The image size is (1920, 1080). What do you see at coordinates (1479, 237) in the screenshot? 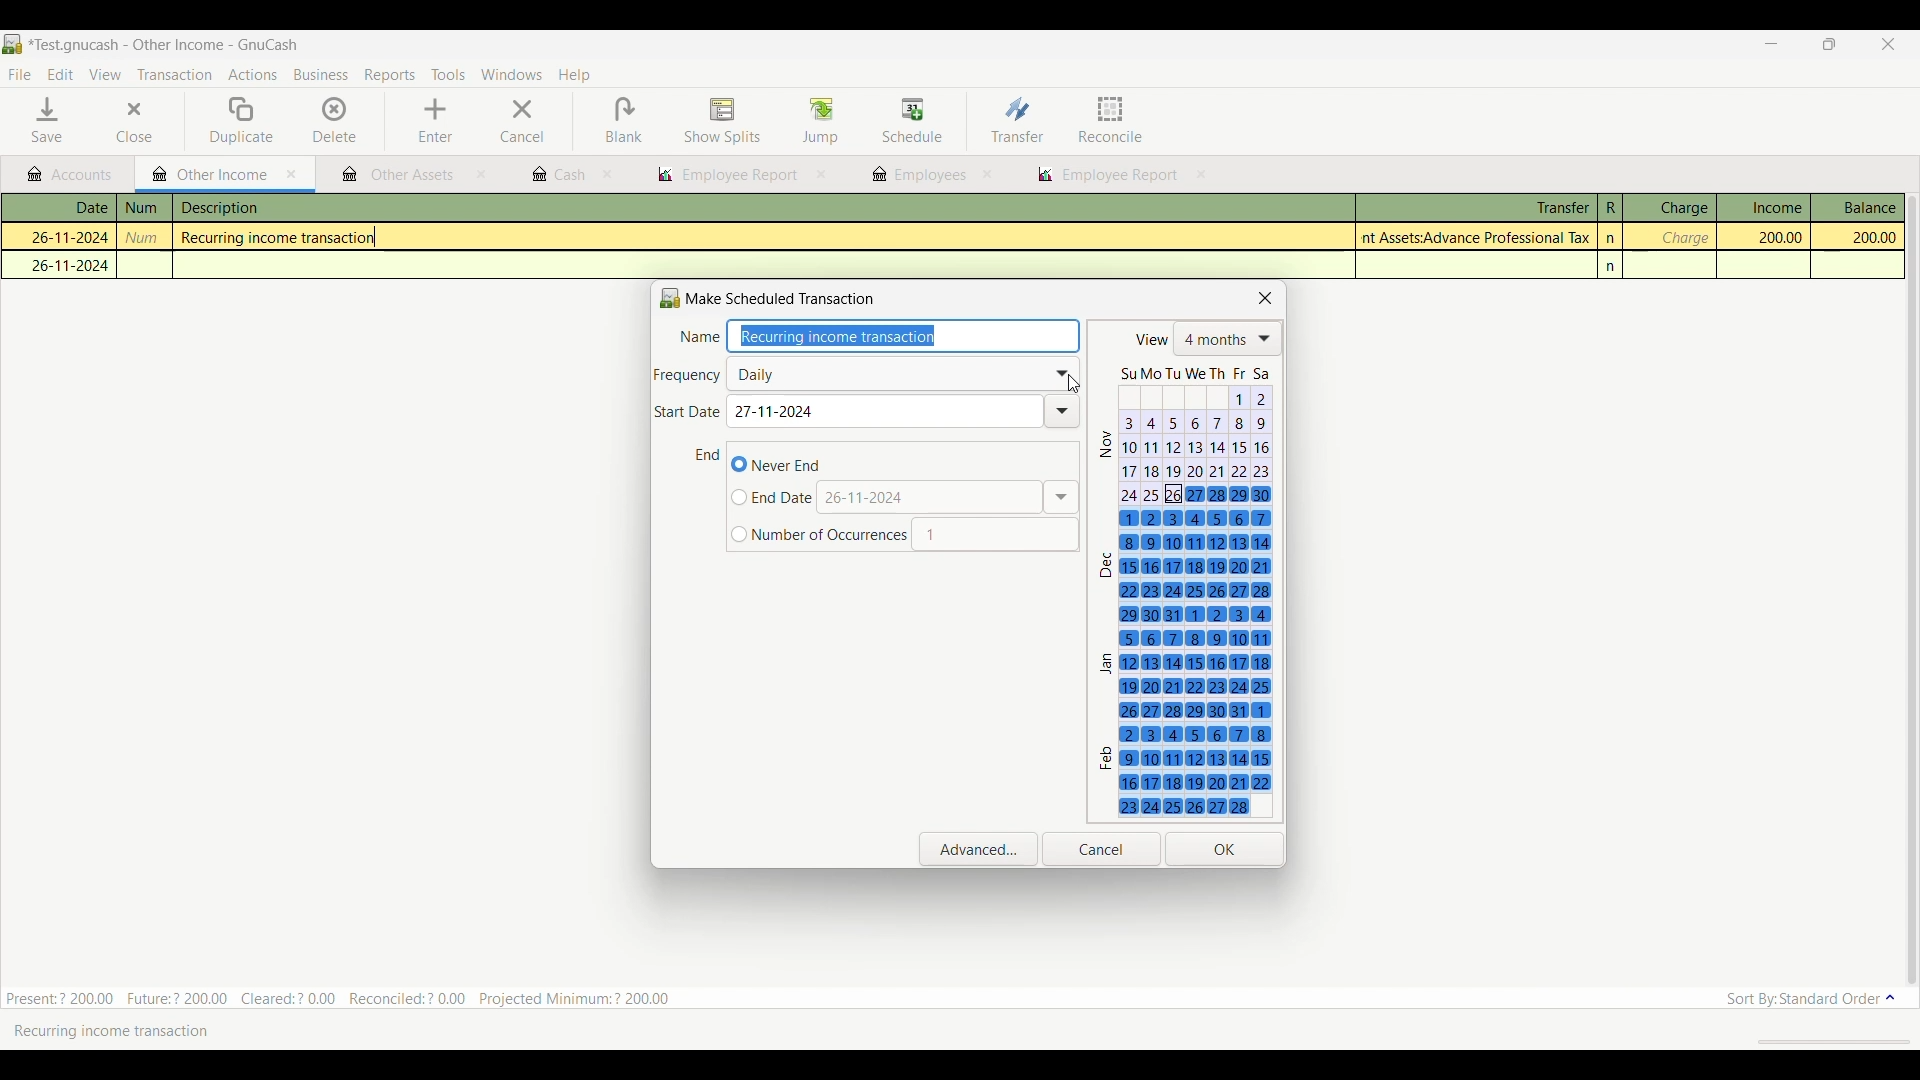
I see `Assets:Advance Professional Tax` at bounding box center [1479, 237].